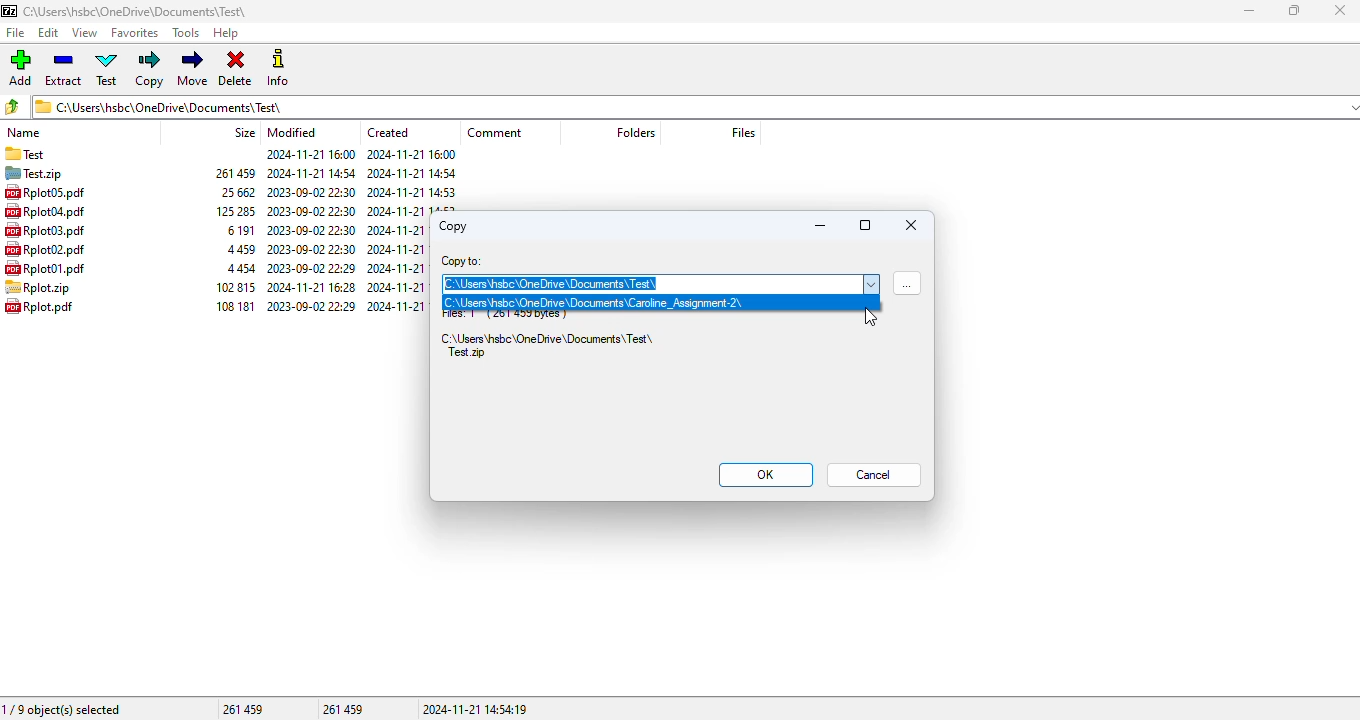 This screenshot has width=1360, height=720. I want to click on file, so click(15, 33).